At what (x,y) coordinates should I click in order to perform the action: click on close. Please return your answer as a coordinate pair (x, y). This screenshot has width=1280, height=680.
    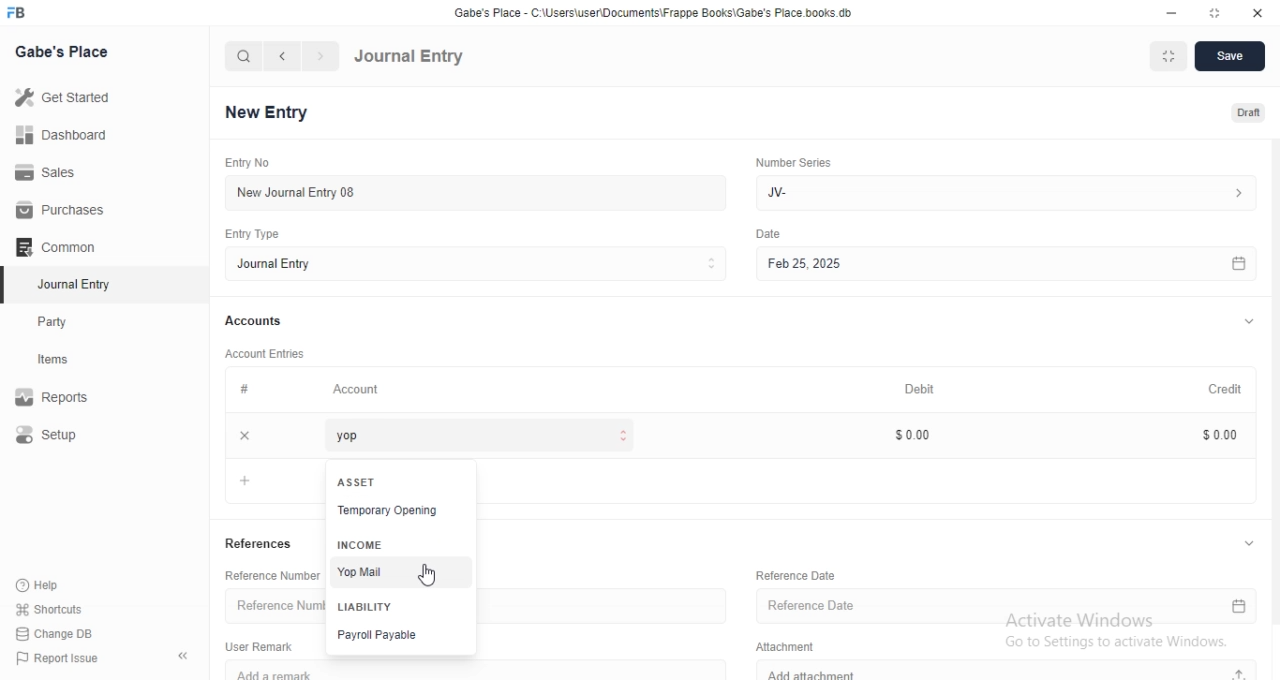
    Looking at the image, I should click on (1256, 11).